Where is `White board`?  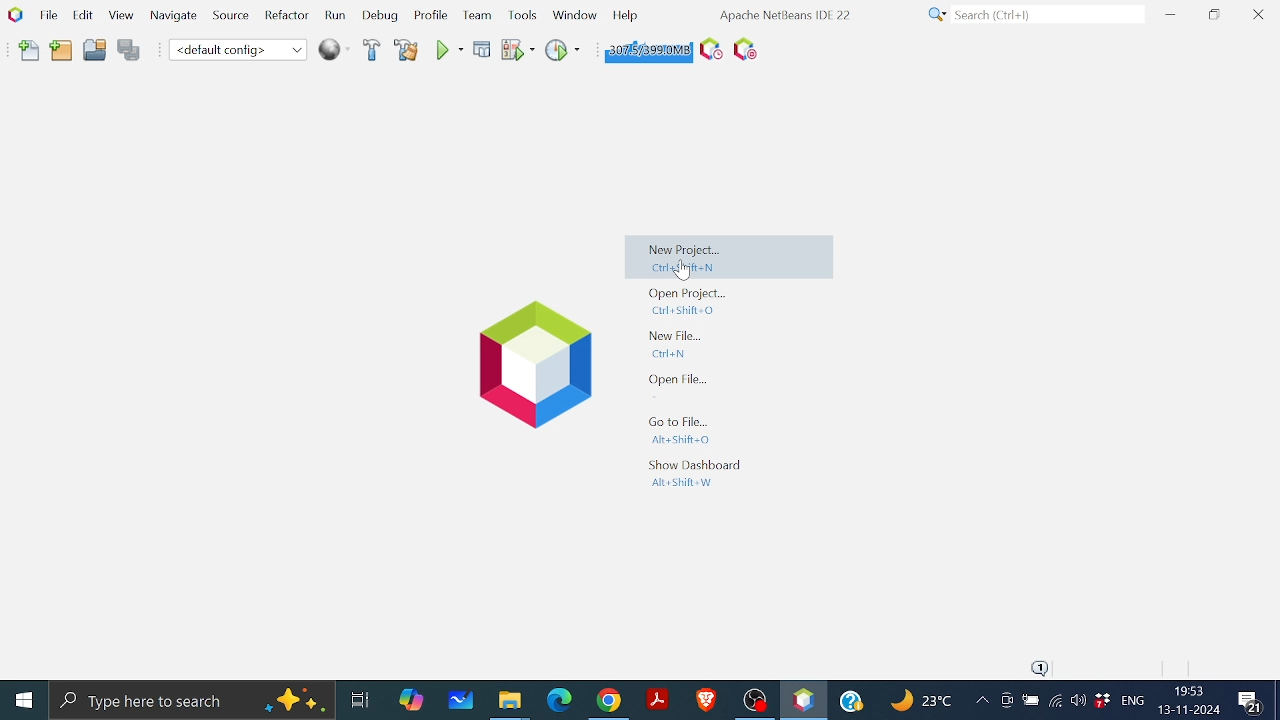
White board is located at coordinates (463, 699).